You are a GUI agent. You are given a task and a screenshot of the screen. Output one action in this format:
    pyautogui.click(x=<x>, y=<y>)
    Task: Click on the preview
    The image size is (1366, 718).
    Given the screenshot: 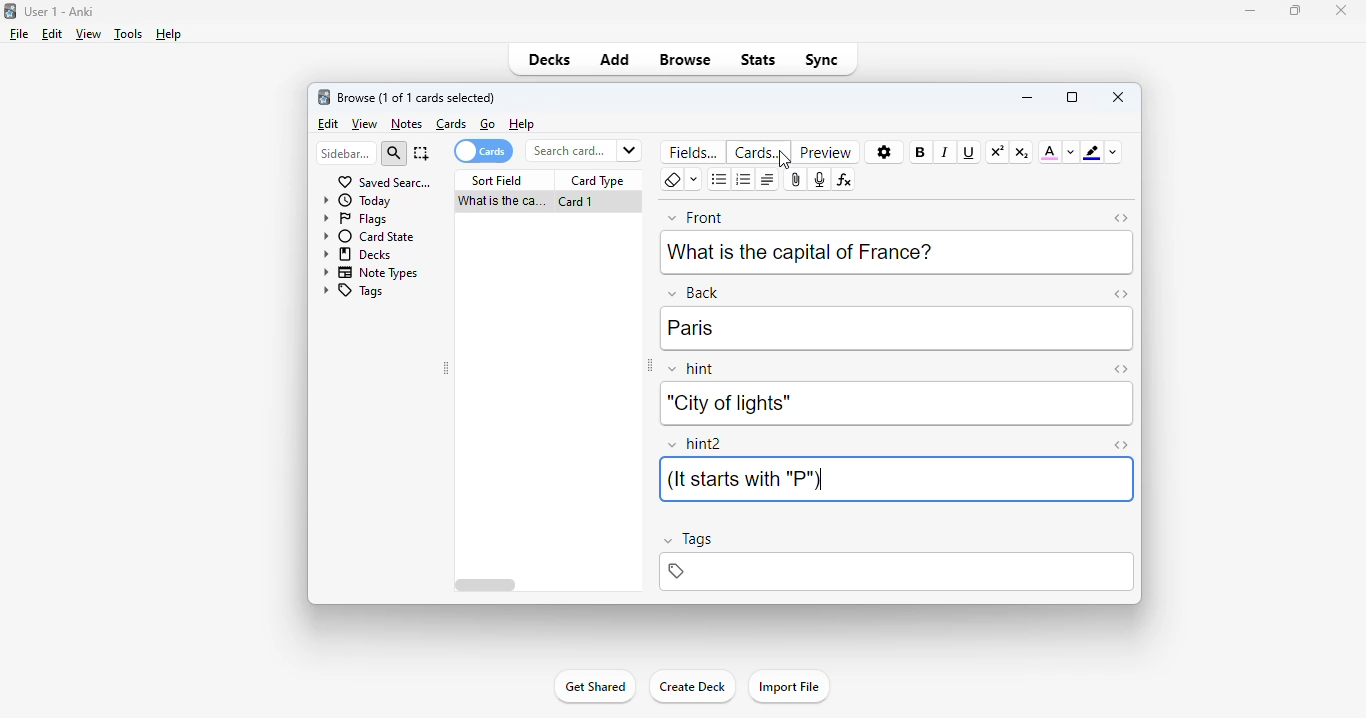 What is the action you would take?
    pyautogui.click(x=826, y=152)
    